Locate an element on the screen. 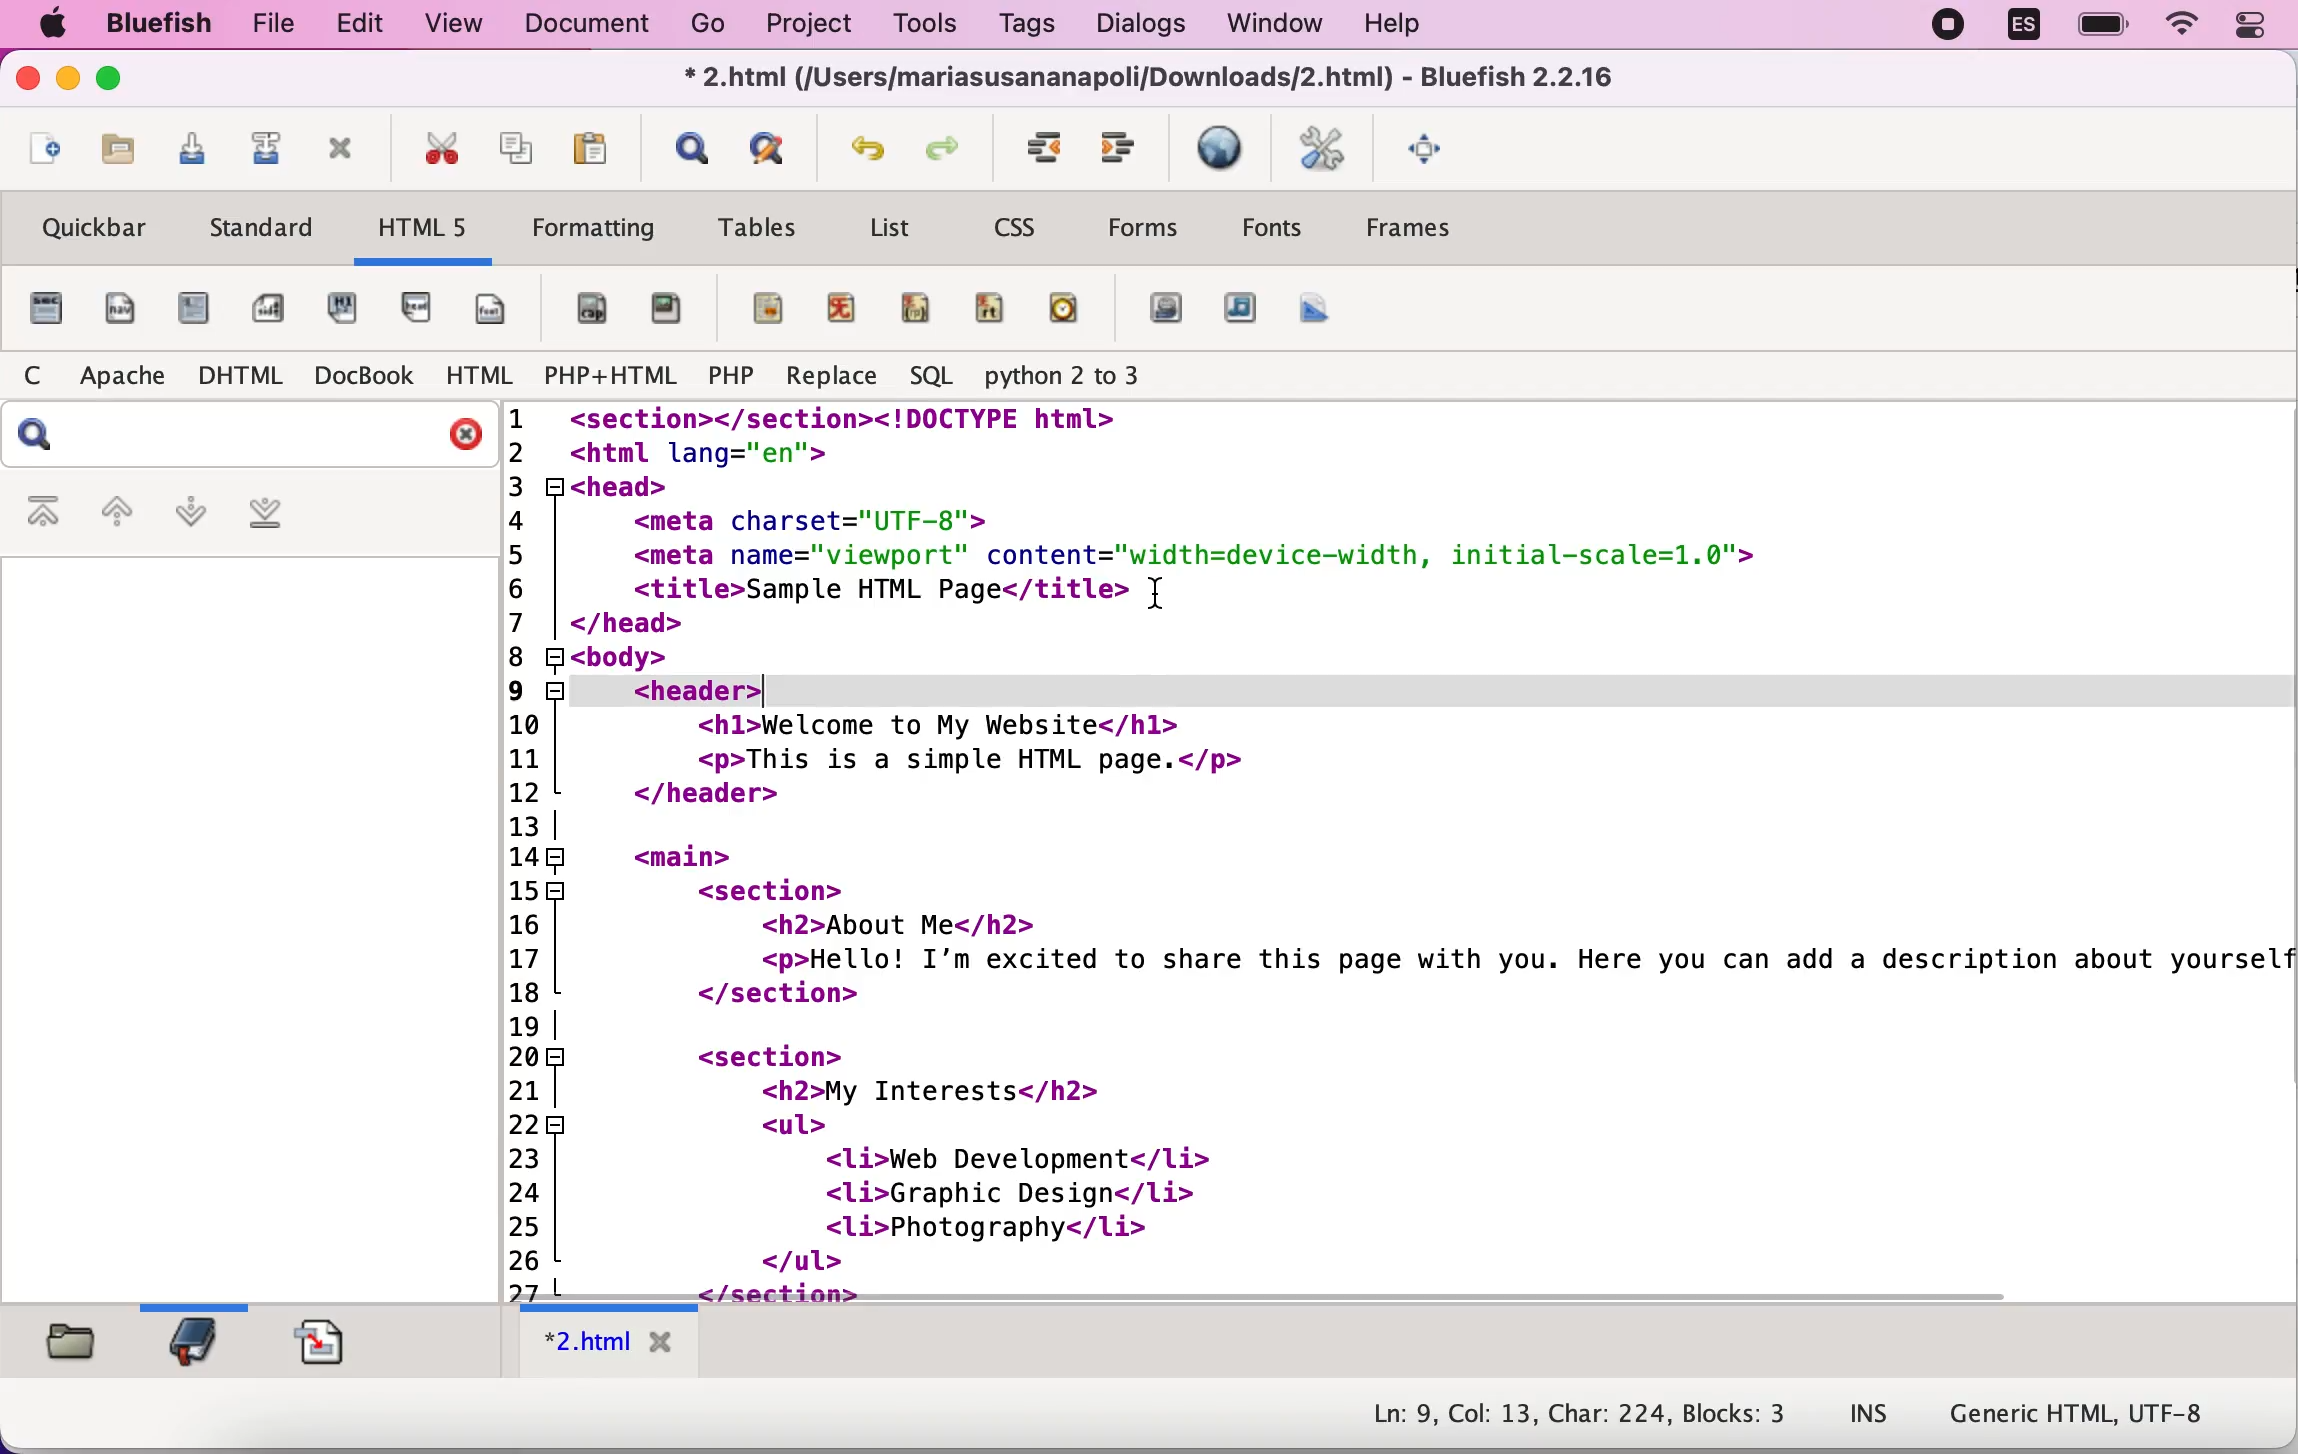 This screenshot has height=1454, width=2298. footer is located at coordinates (500, 306).